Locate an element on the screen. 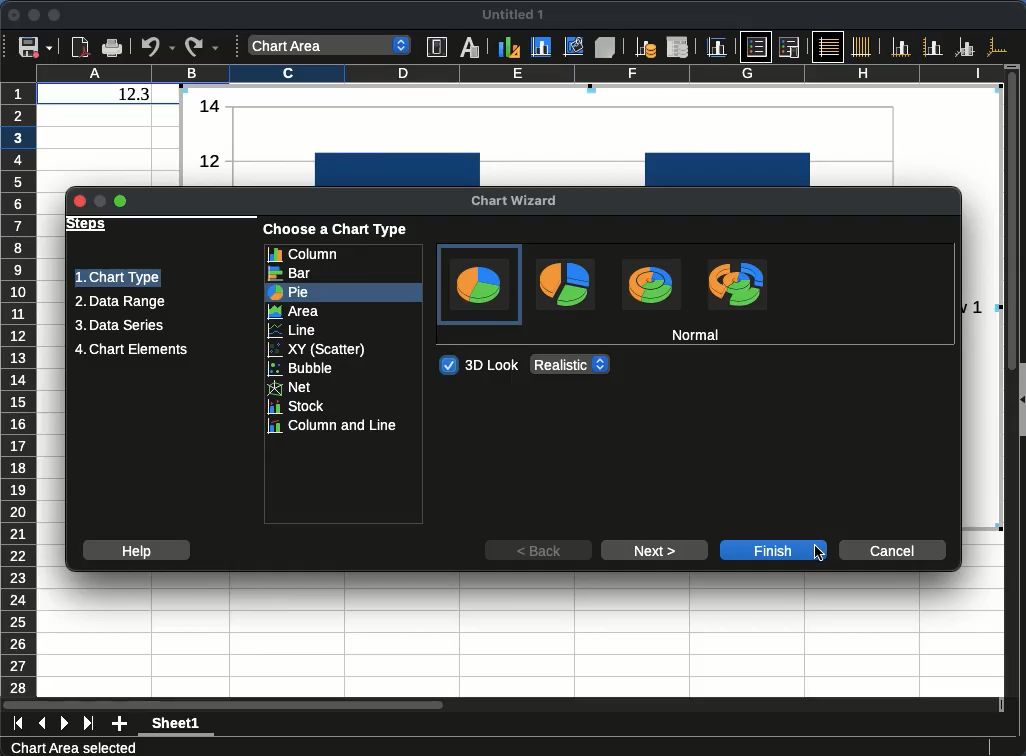 Image resolution: width=1026 pixels, height=756 pixels. Maximize is located at coordinates (121, 201).